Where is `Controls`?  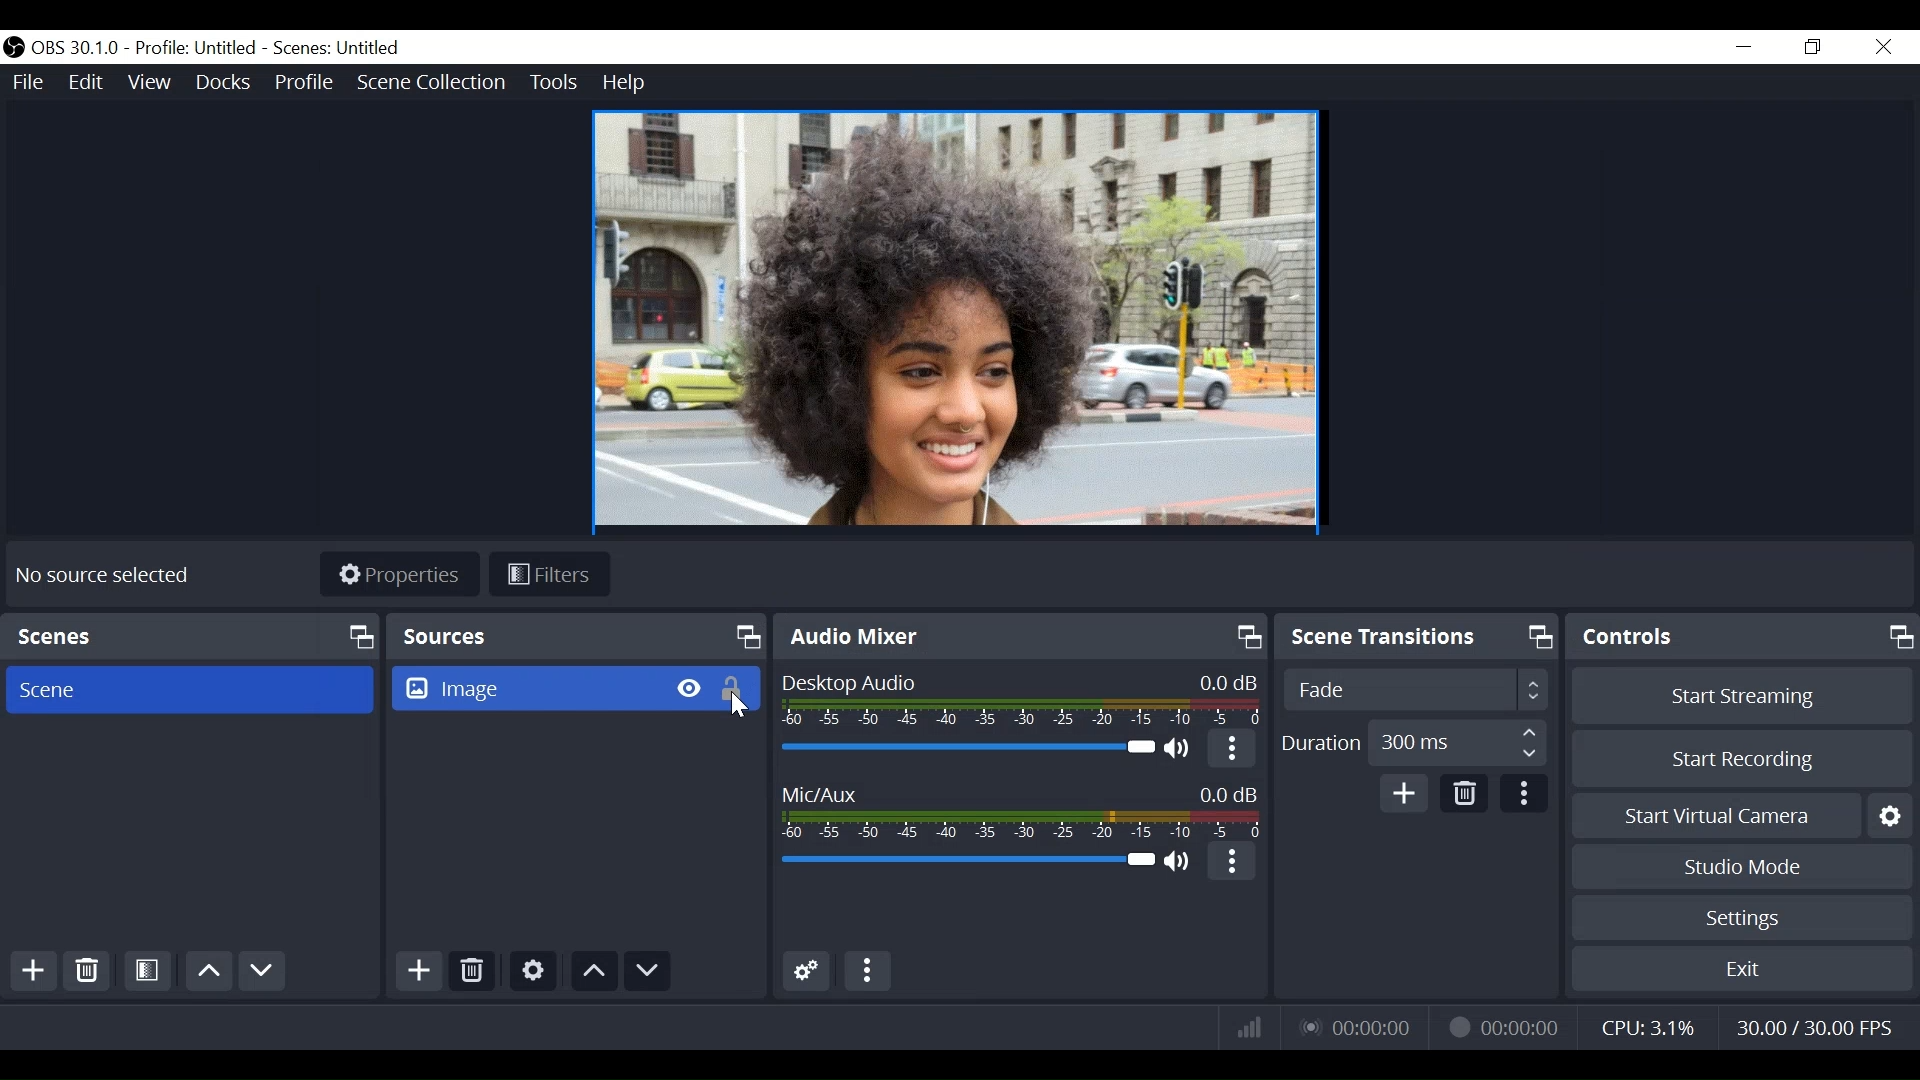 Controls is located at coordinates (1741, 640).